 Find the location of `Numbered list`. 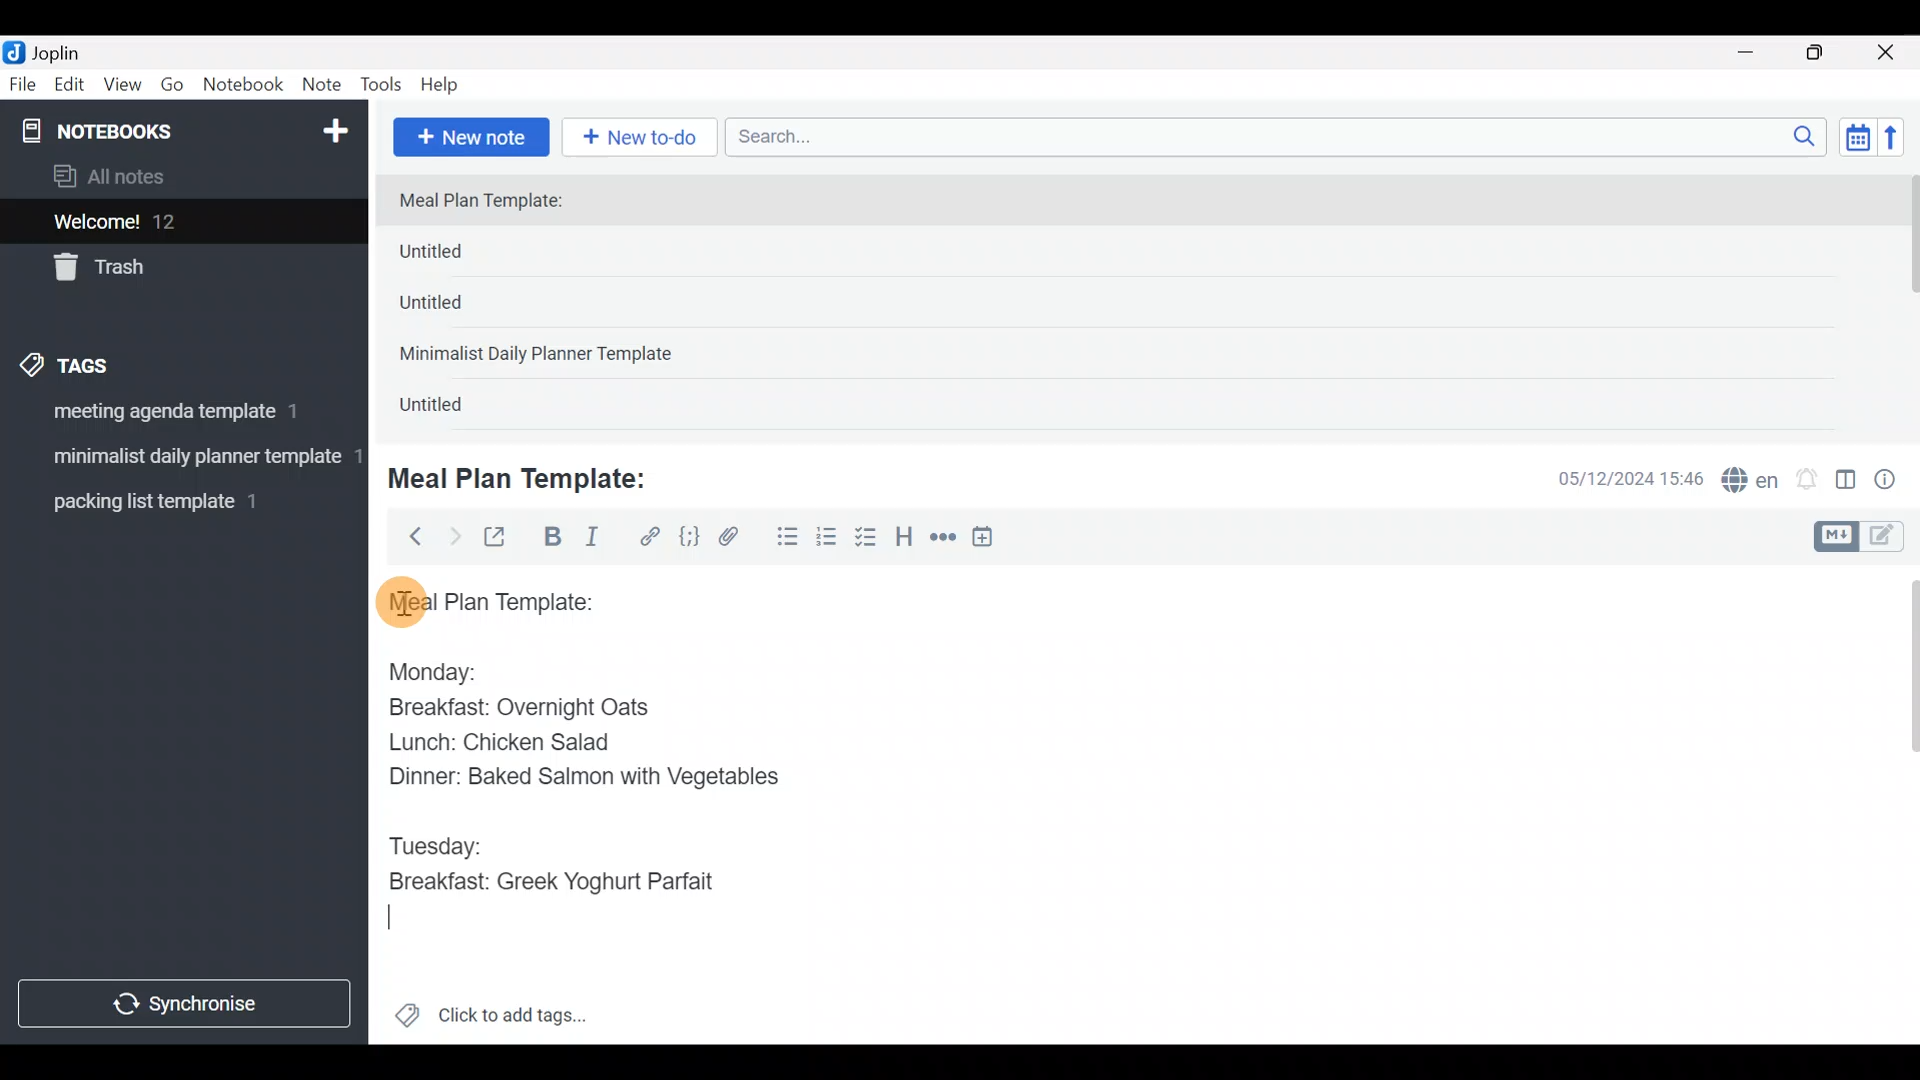

Numbered list is located at coordinates (827, 541).